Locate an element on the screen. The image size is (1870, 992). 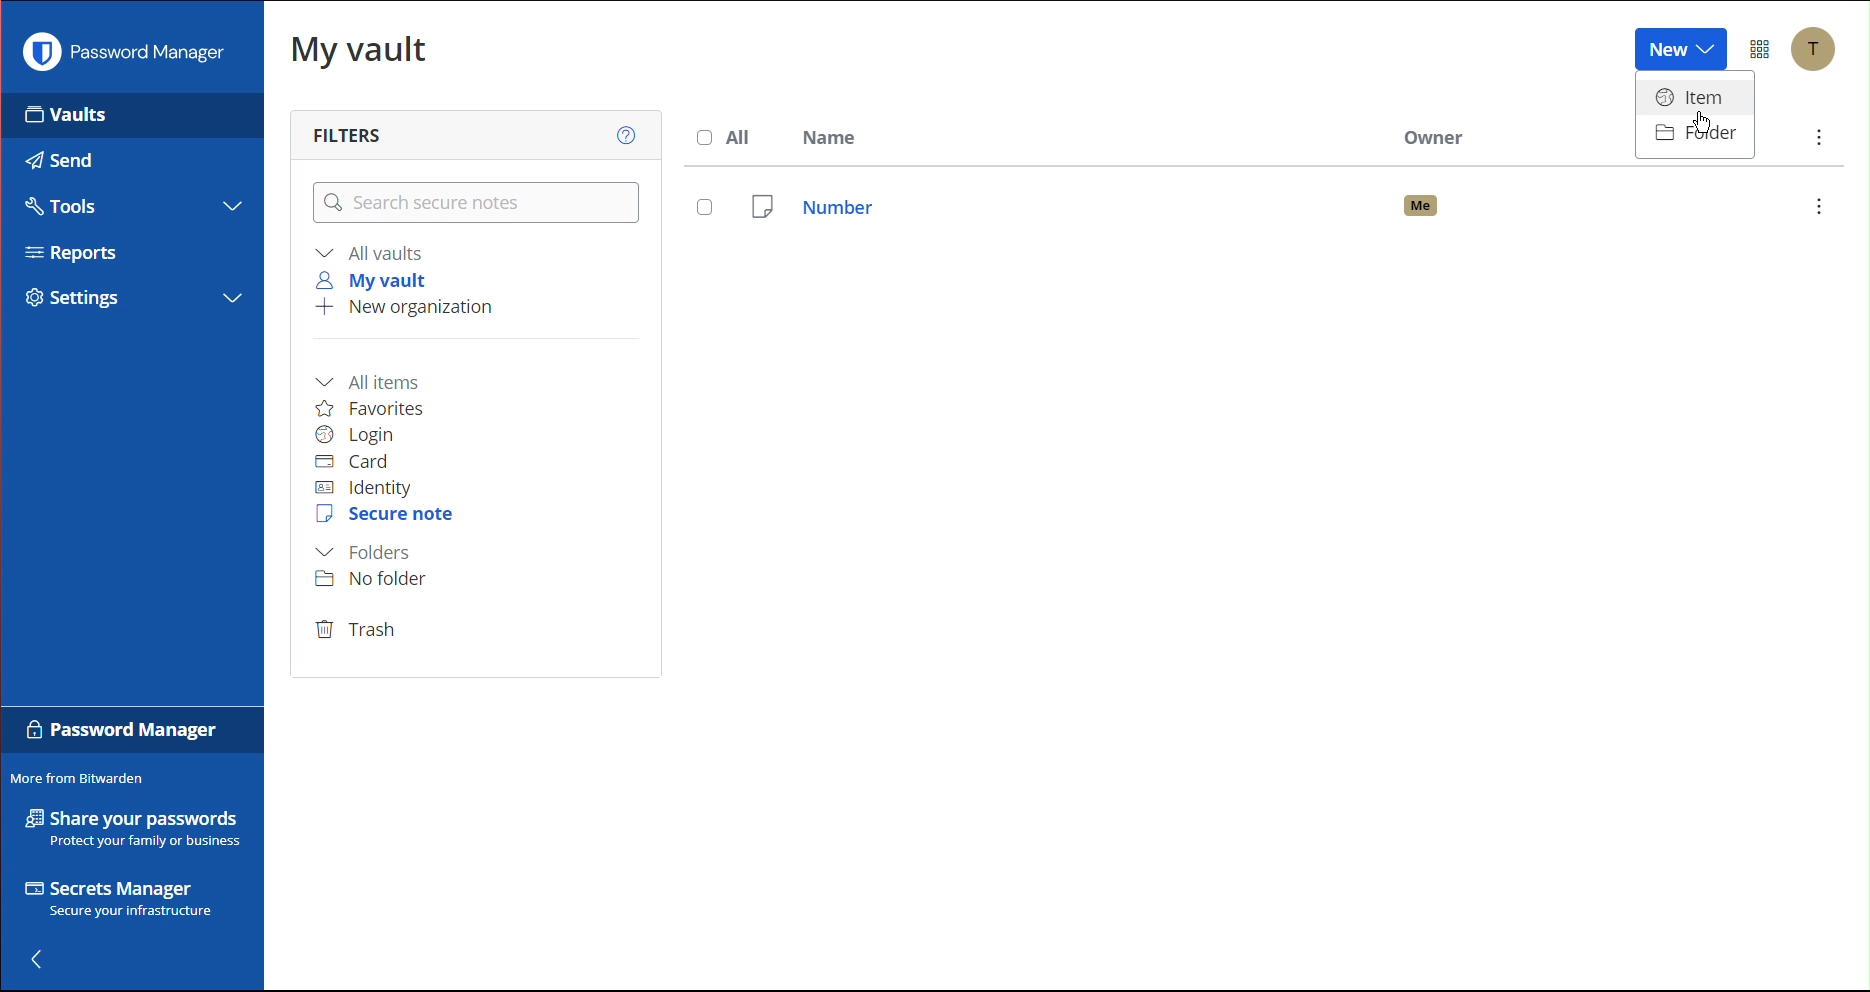
Name is located at coordinates (834, 136).